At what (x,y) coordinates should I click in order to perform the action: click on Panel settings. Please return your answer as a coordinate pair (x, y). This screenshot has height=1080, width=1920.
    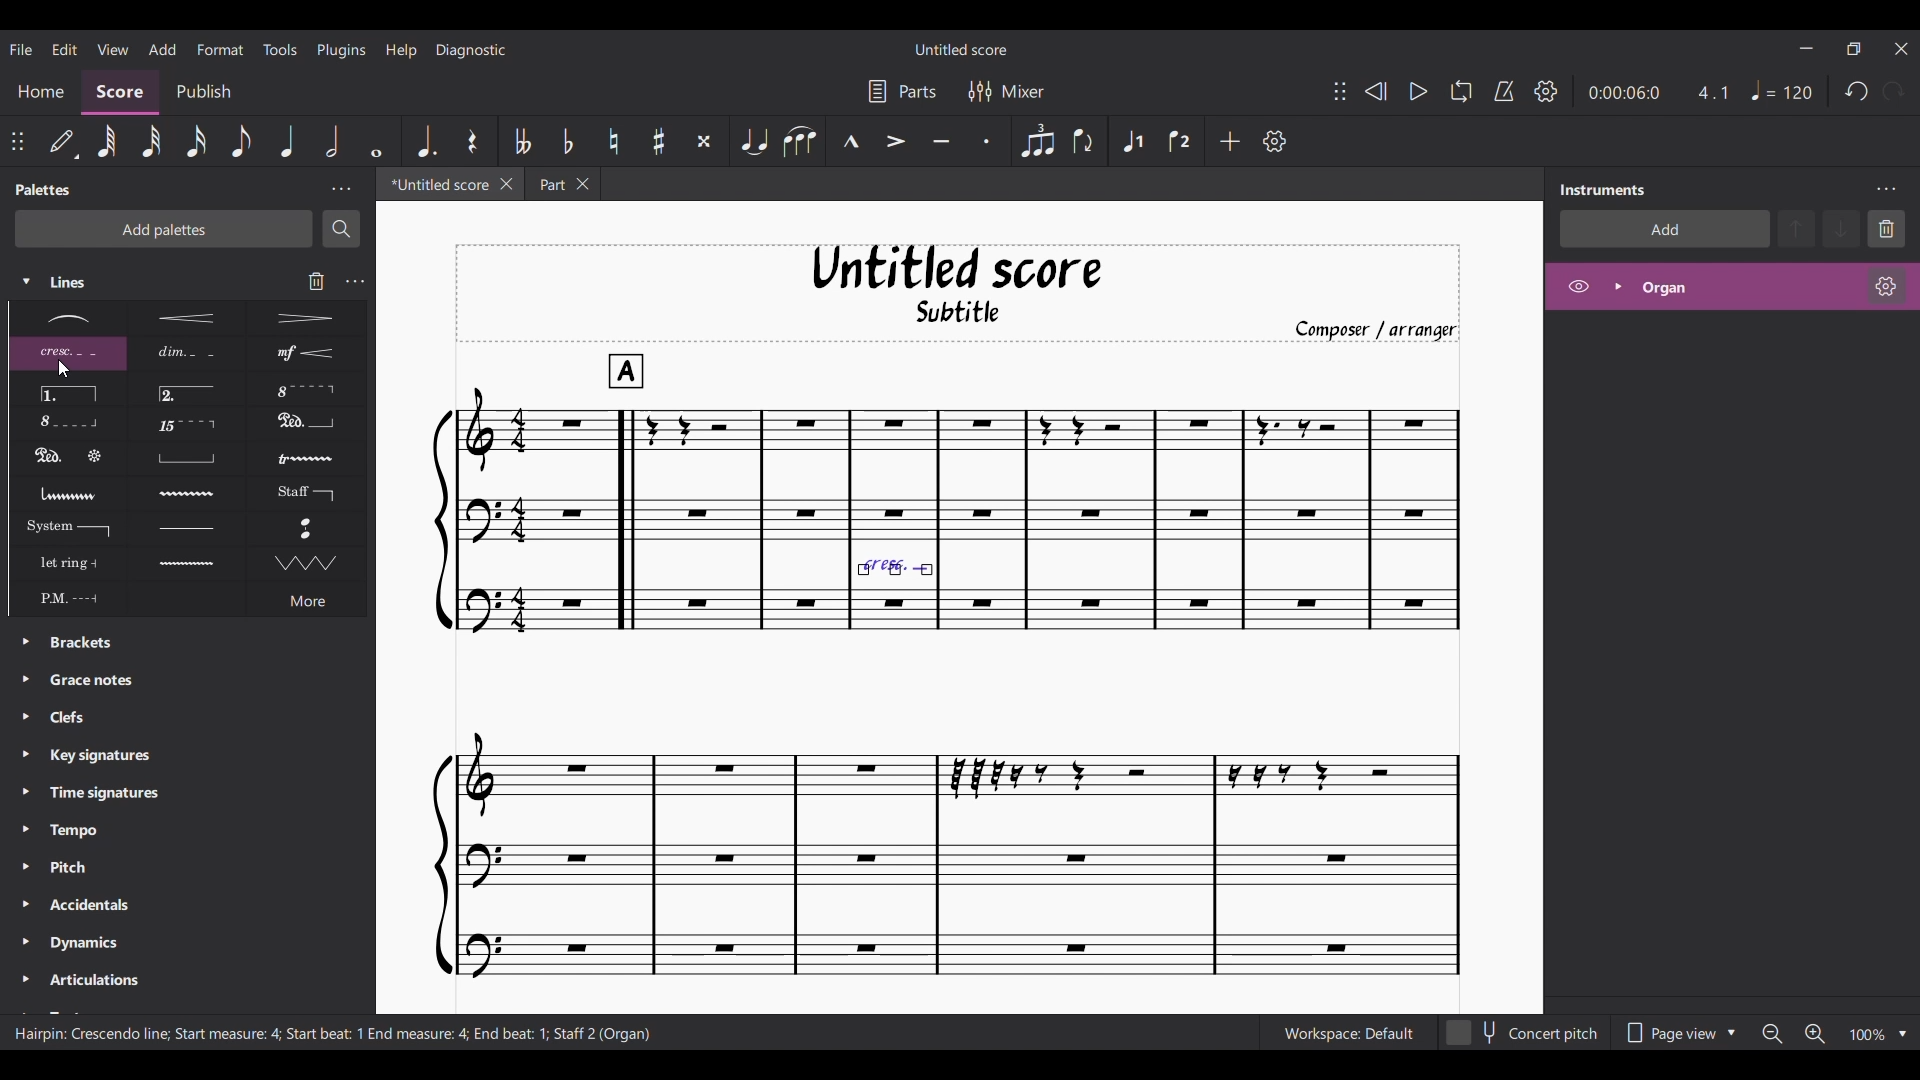
    Looking at the image, I should click on (341, 190).